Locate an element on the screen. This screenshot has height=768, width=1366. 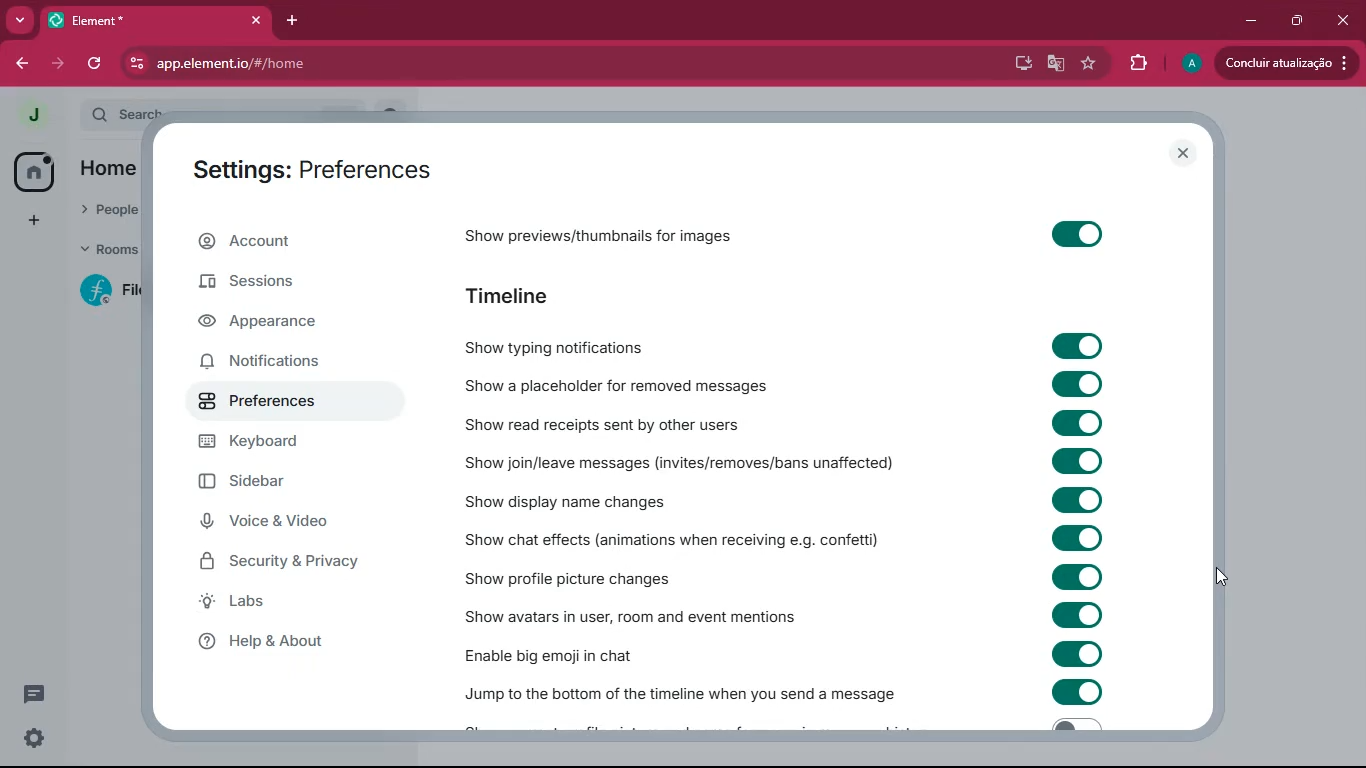
back is located at coordinates (19, 63).